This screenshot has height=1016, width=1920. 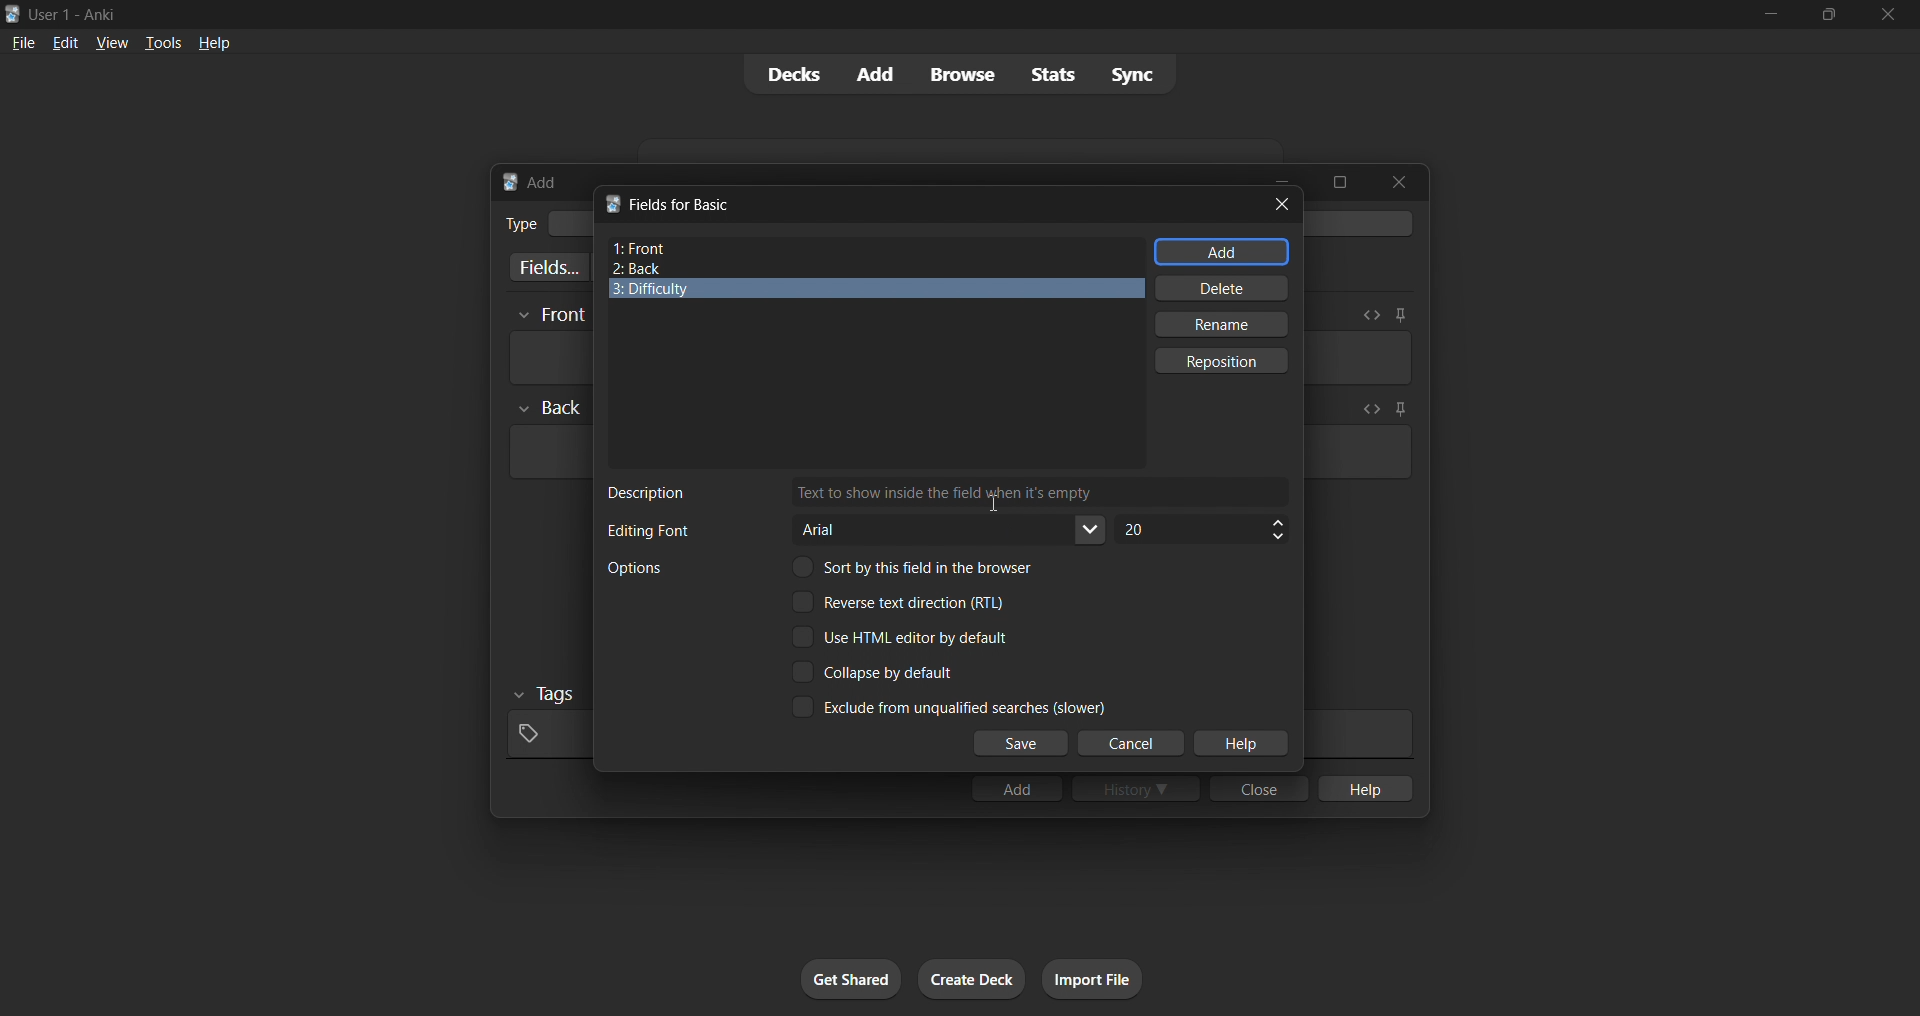 What do you see at coordinates (1052, 74) in the screenshot?
I see `stats` at bounding box center [1052, 74].